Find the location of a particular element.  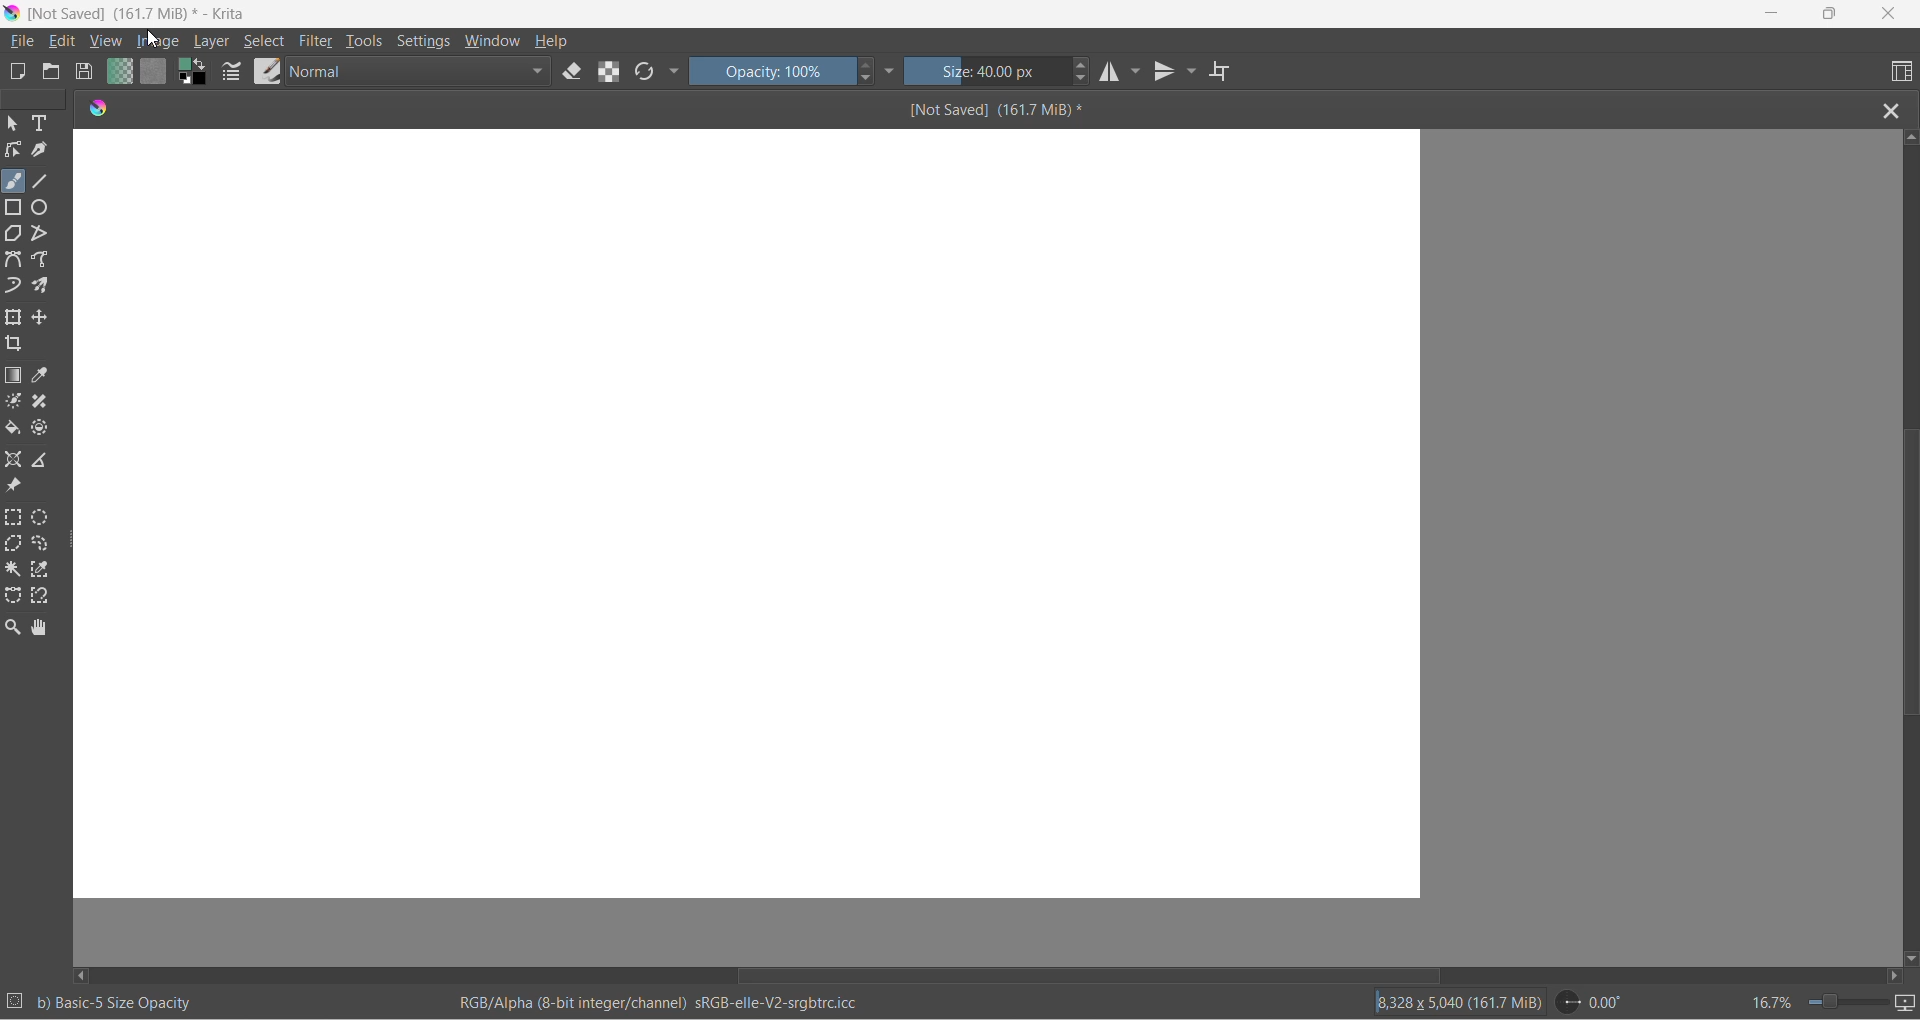

preserve alpha is located at coordinates (613, 71).